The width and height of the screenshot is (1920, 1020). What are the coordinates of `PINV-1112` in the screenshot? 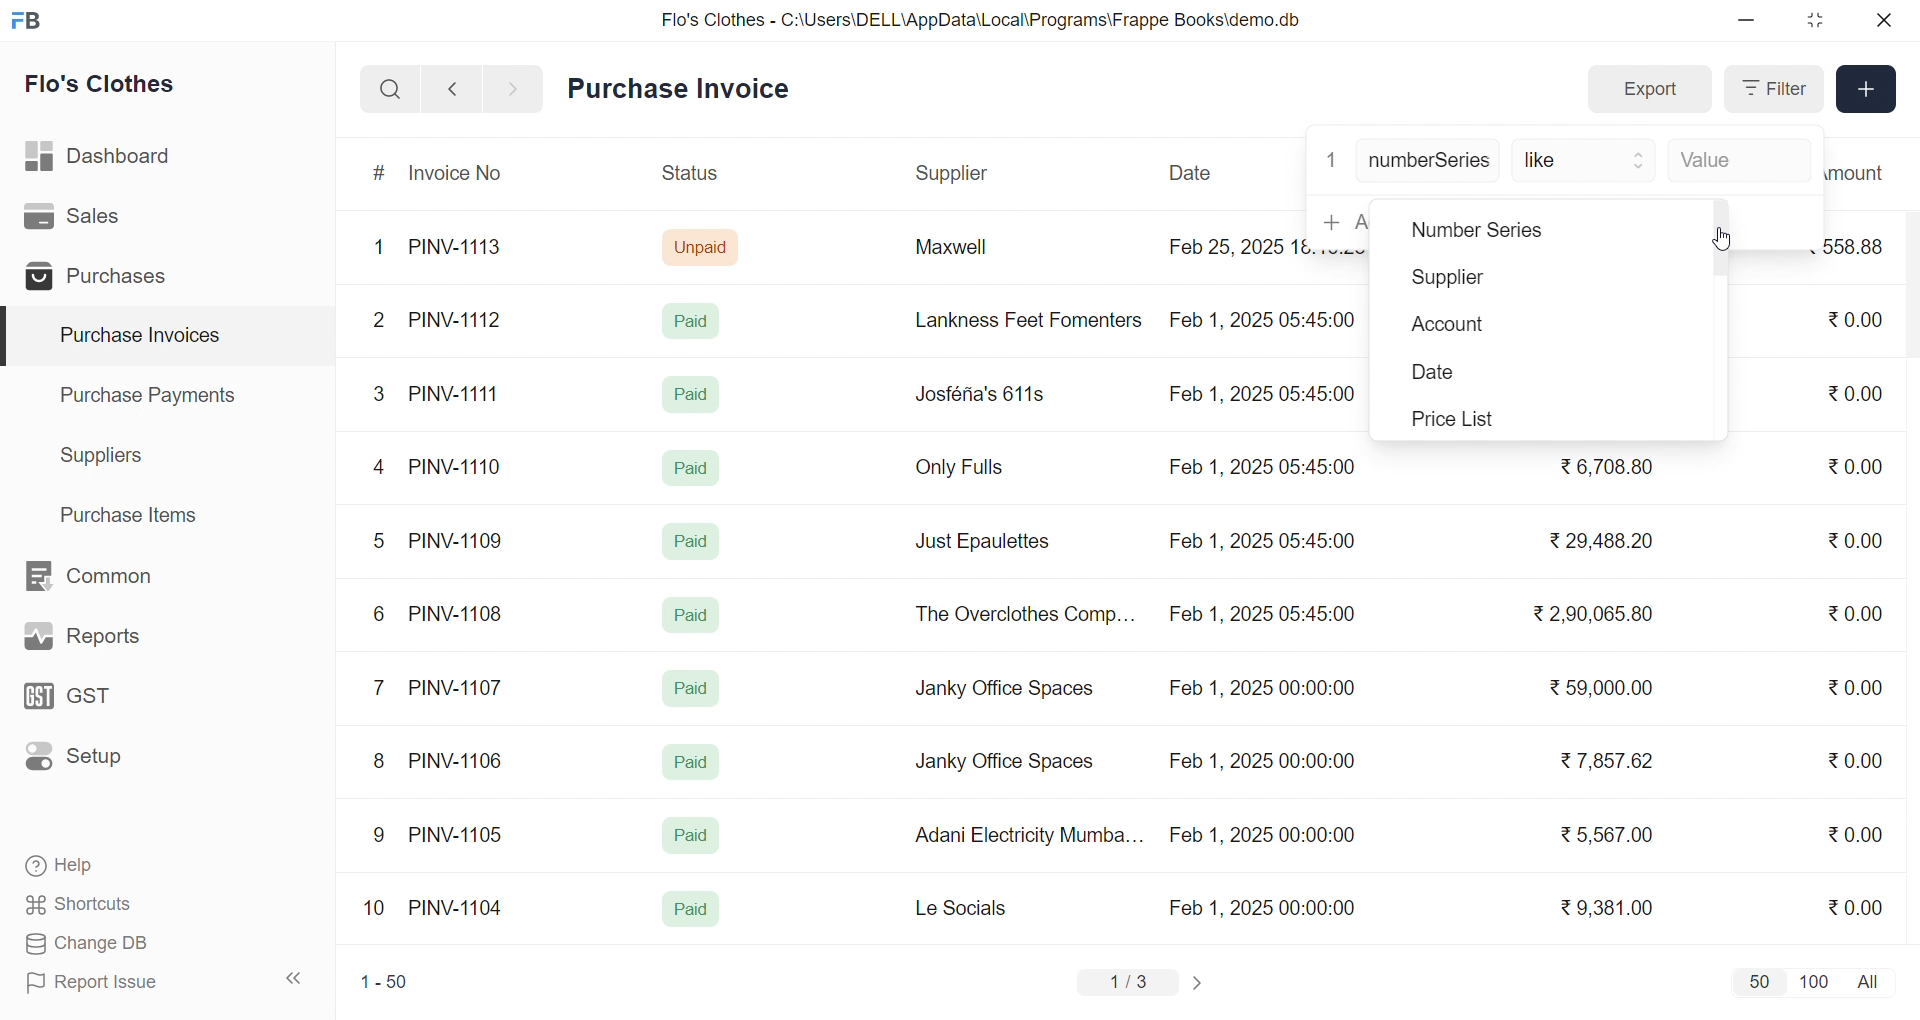 It's located at (455, 321).